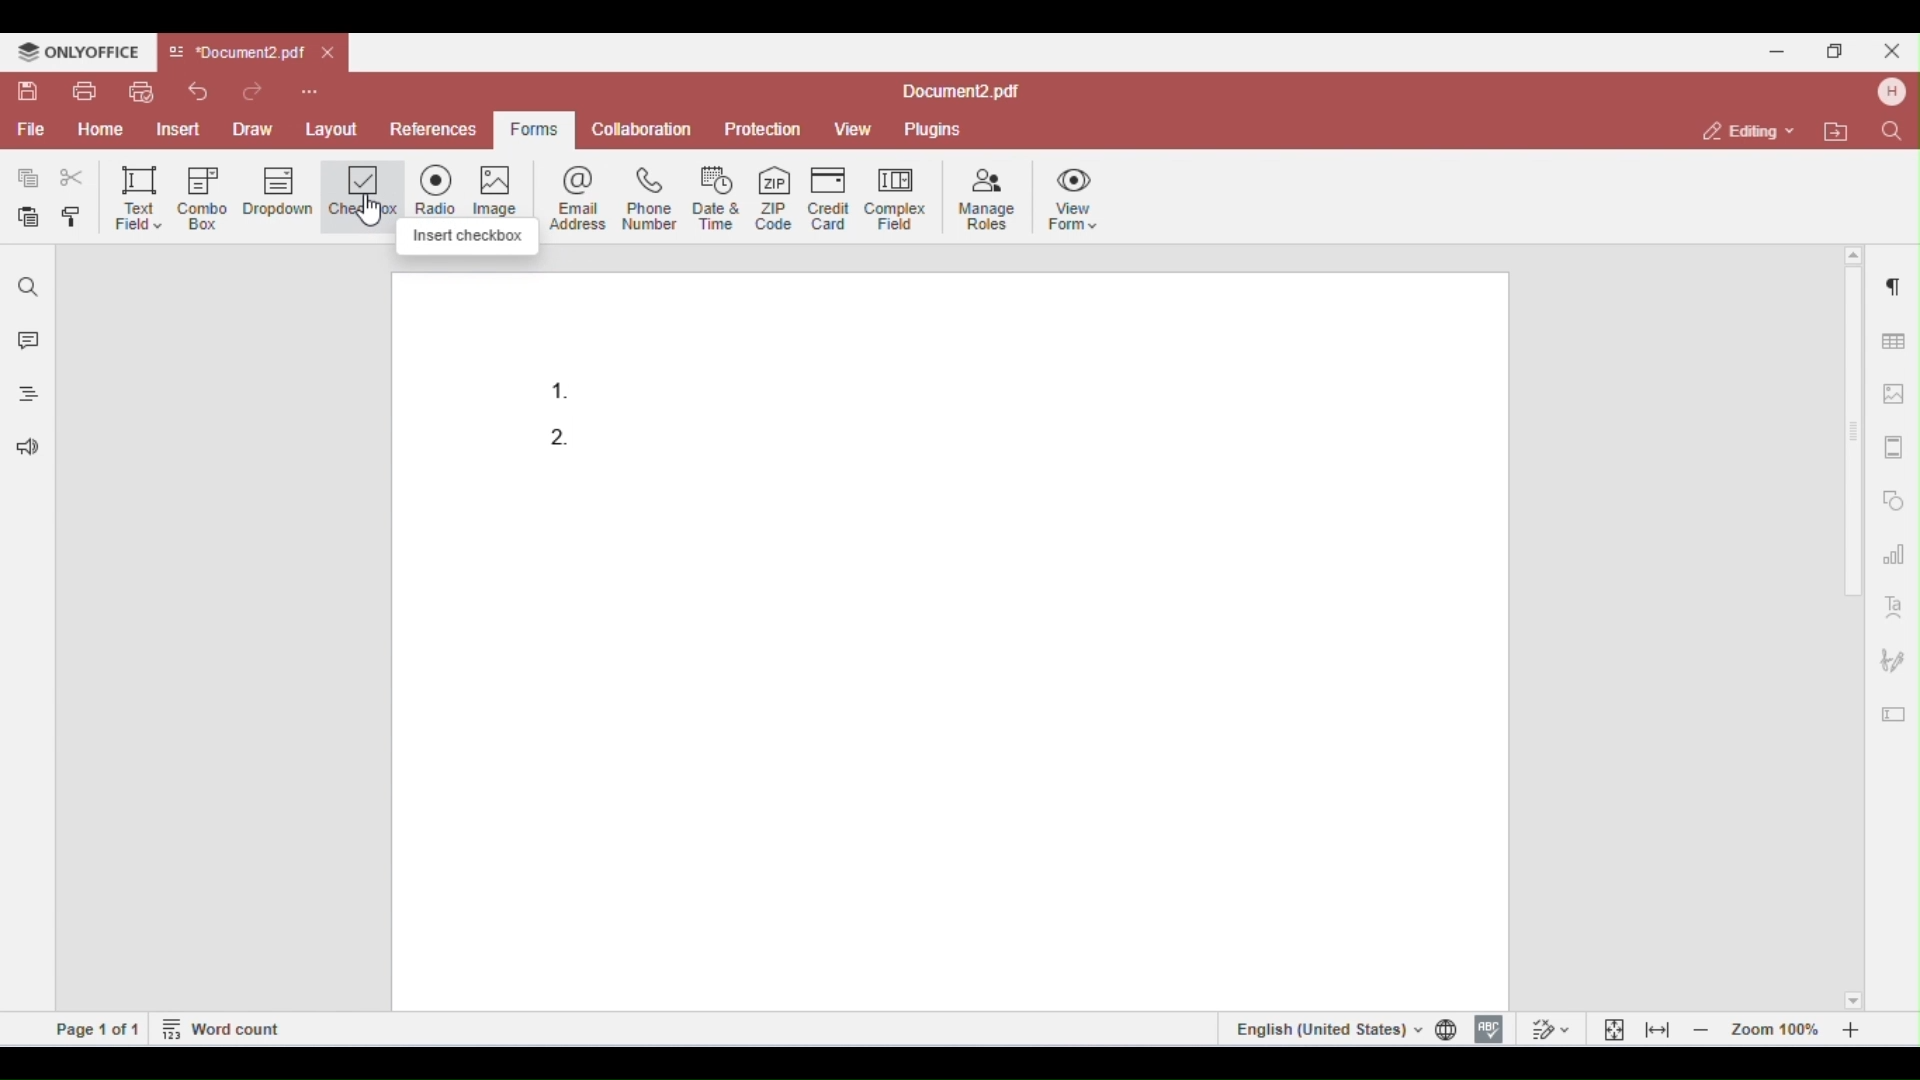 Image resolution: width=1920 pixels, height=1080 pixels. Describe the element at coordinates (1892, 661) in the screenshot. I see `signature settings` at that location.